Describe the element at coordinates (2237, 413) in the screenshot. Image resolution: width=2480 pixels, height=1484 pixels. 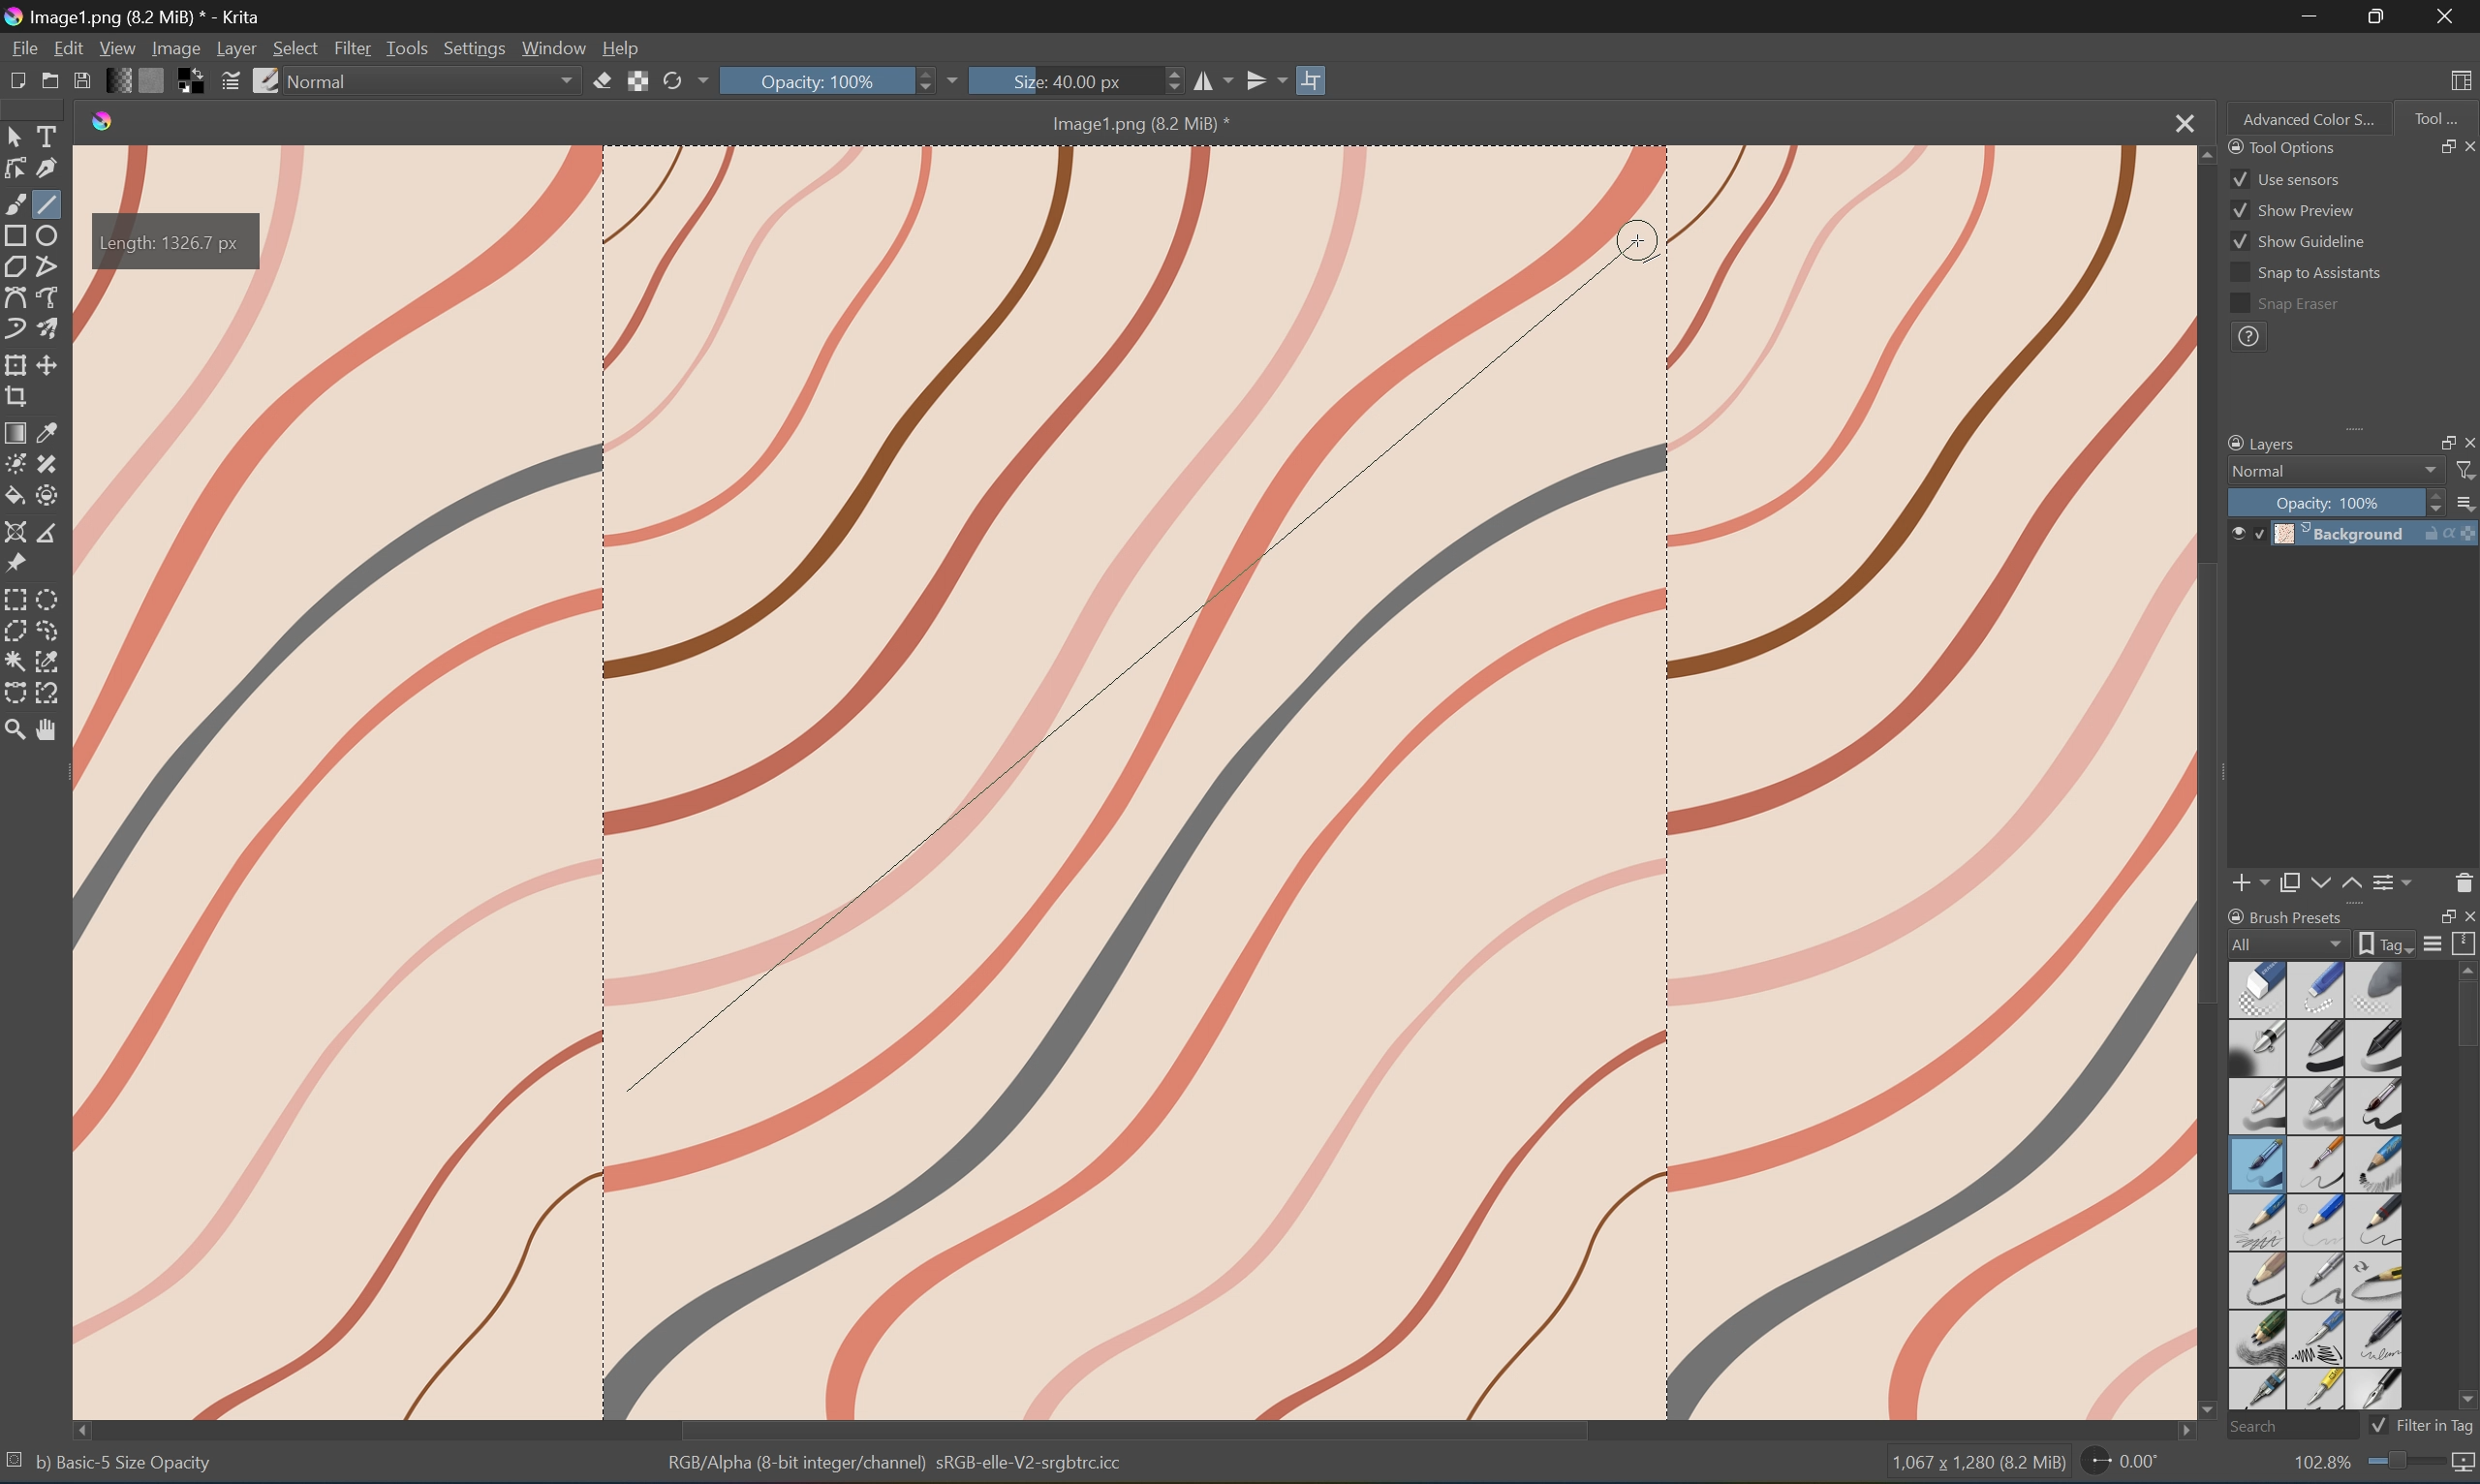
I see `Scroll Left` at that location.